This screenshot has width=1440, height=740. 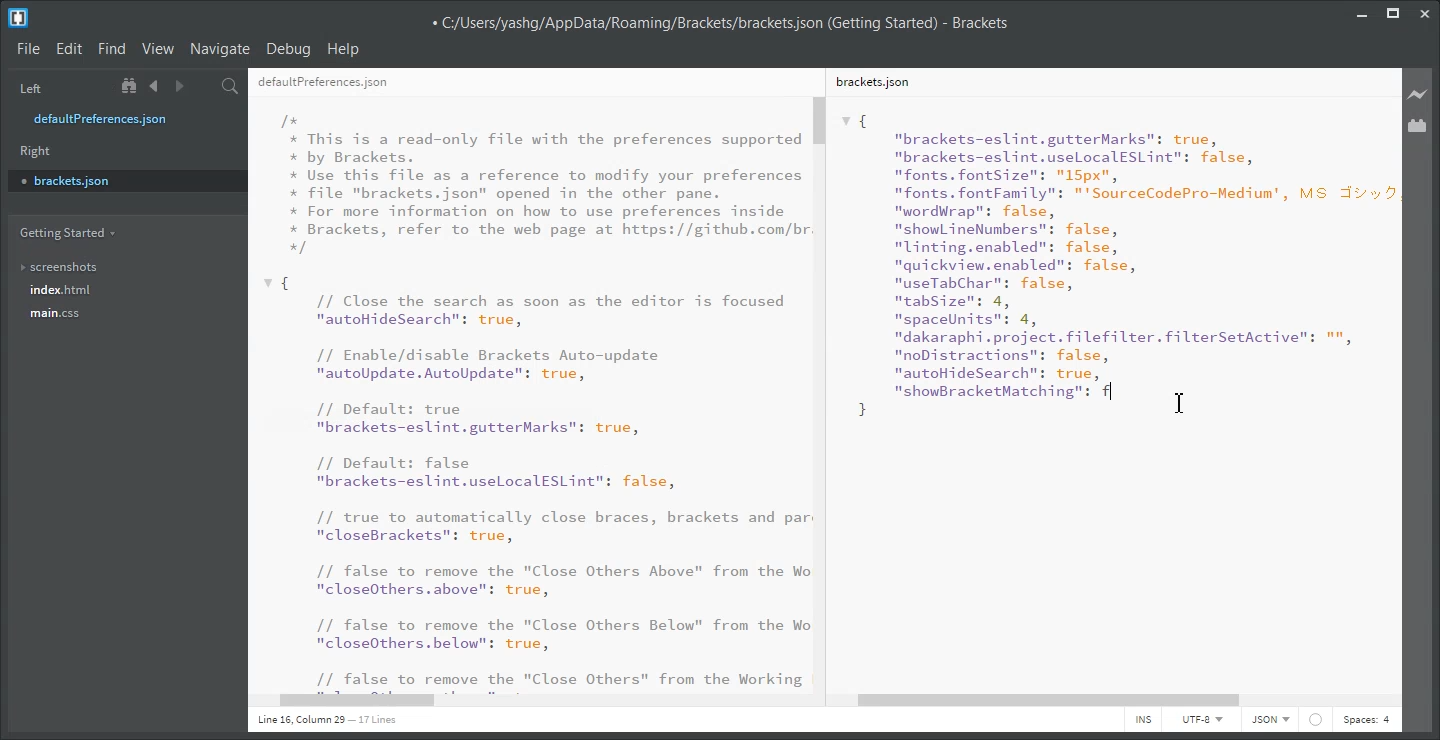 What do you see at coordinates (58, 313) in the screenshot?
I see `main.css` at bounding box center [58, 313].